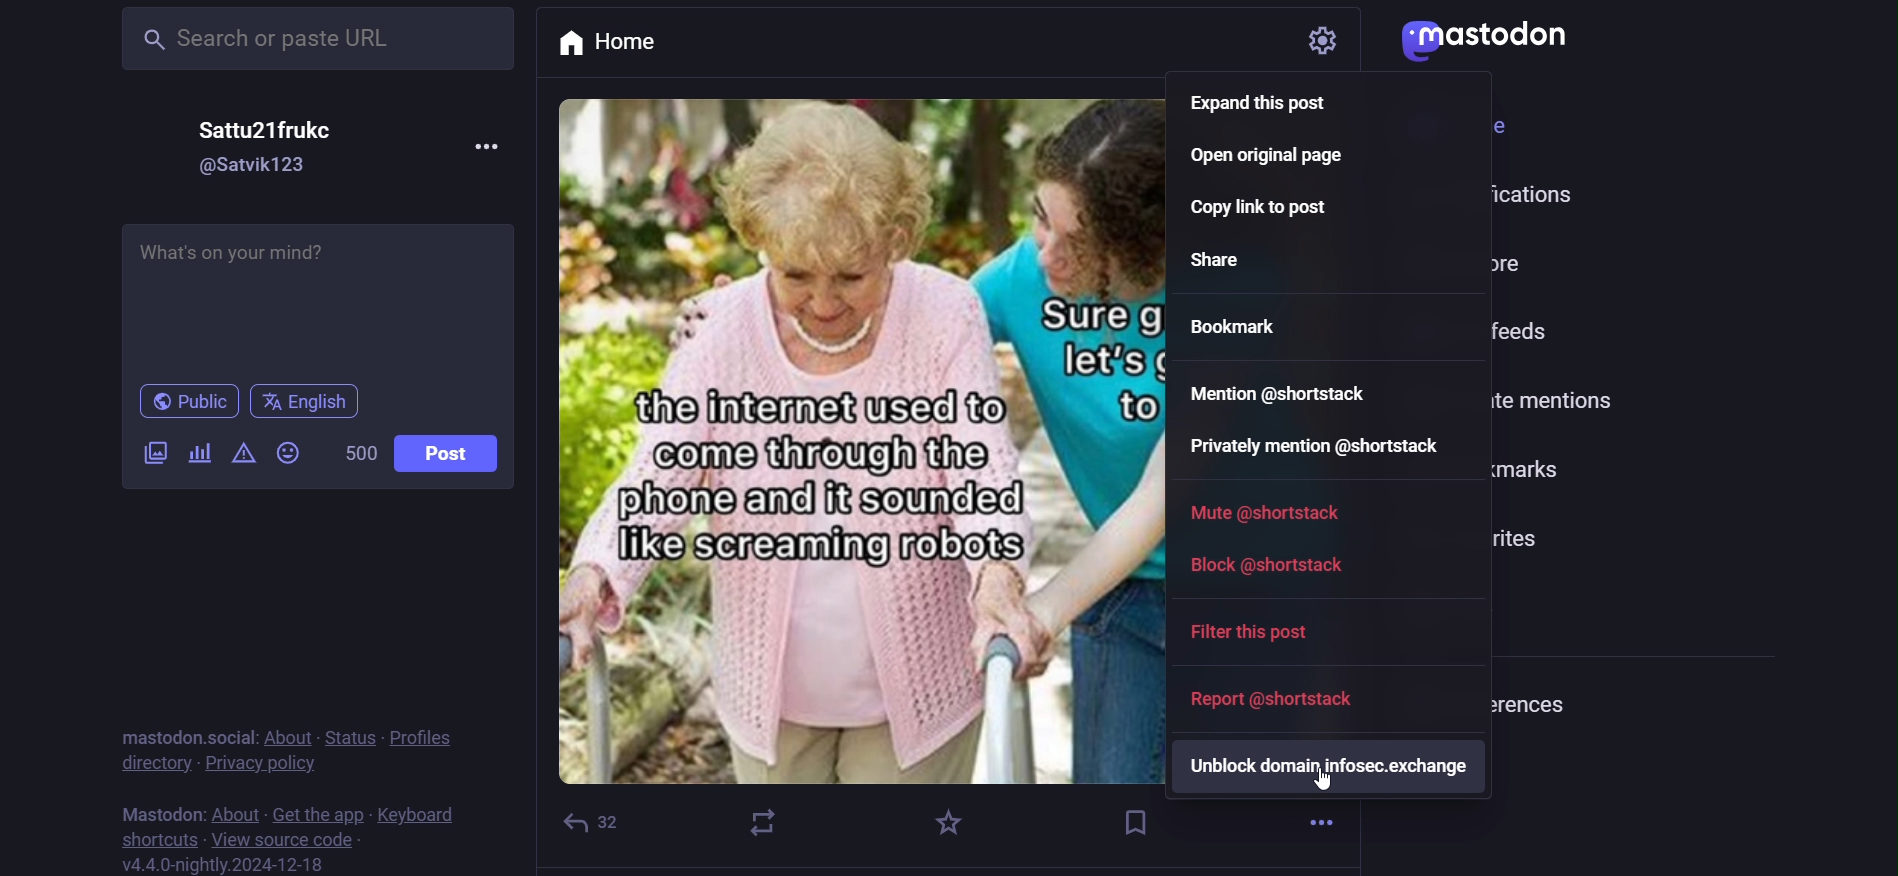  What do you see at coordinates (165, 813) in the screenshot?
I see `mastodon` at bounding box center [165, 813].